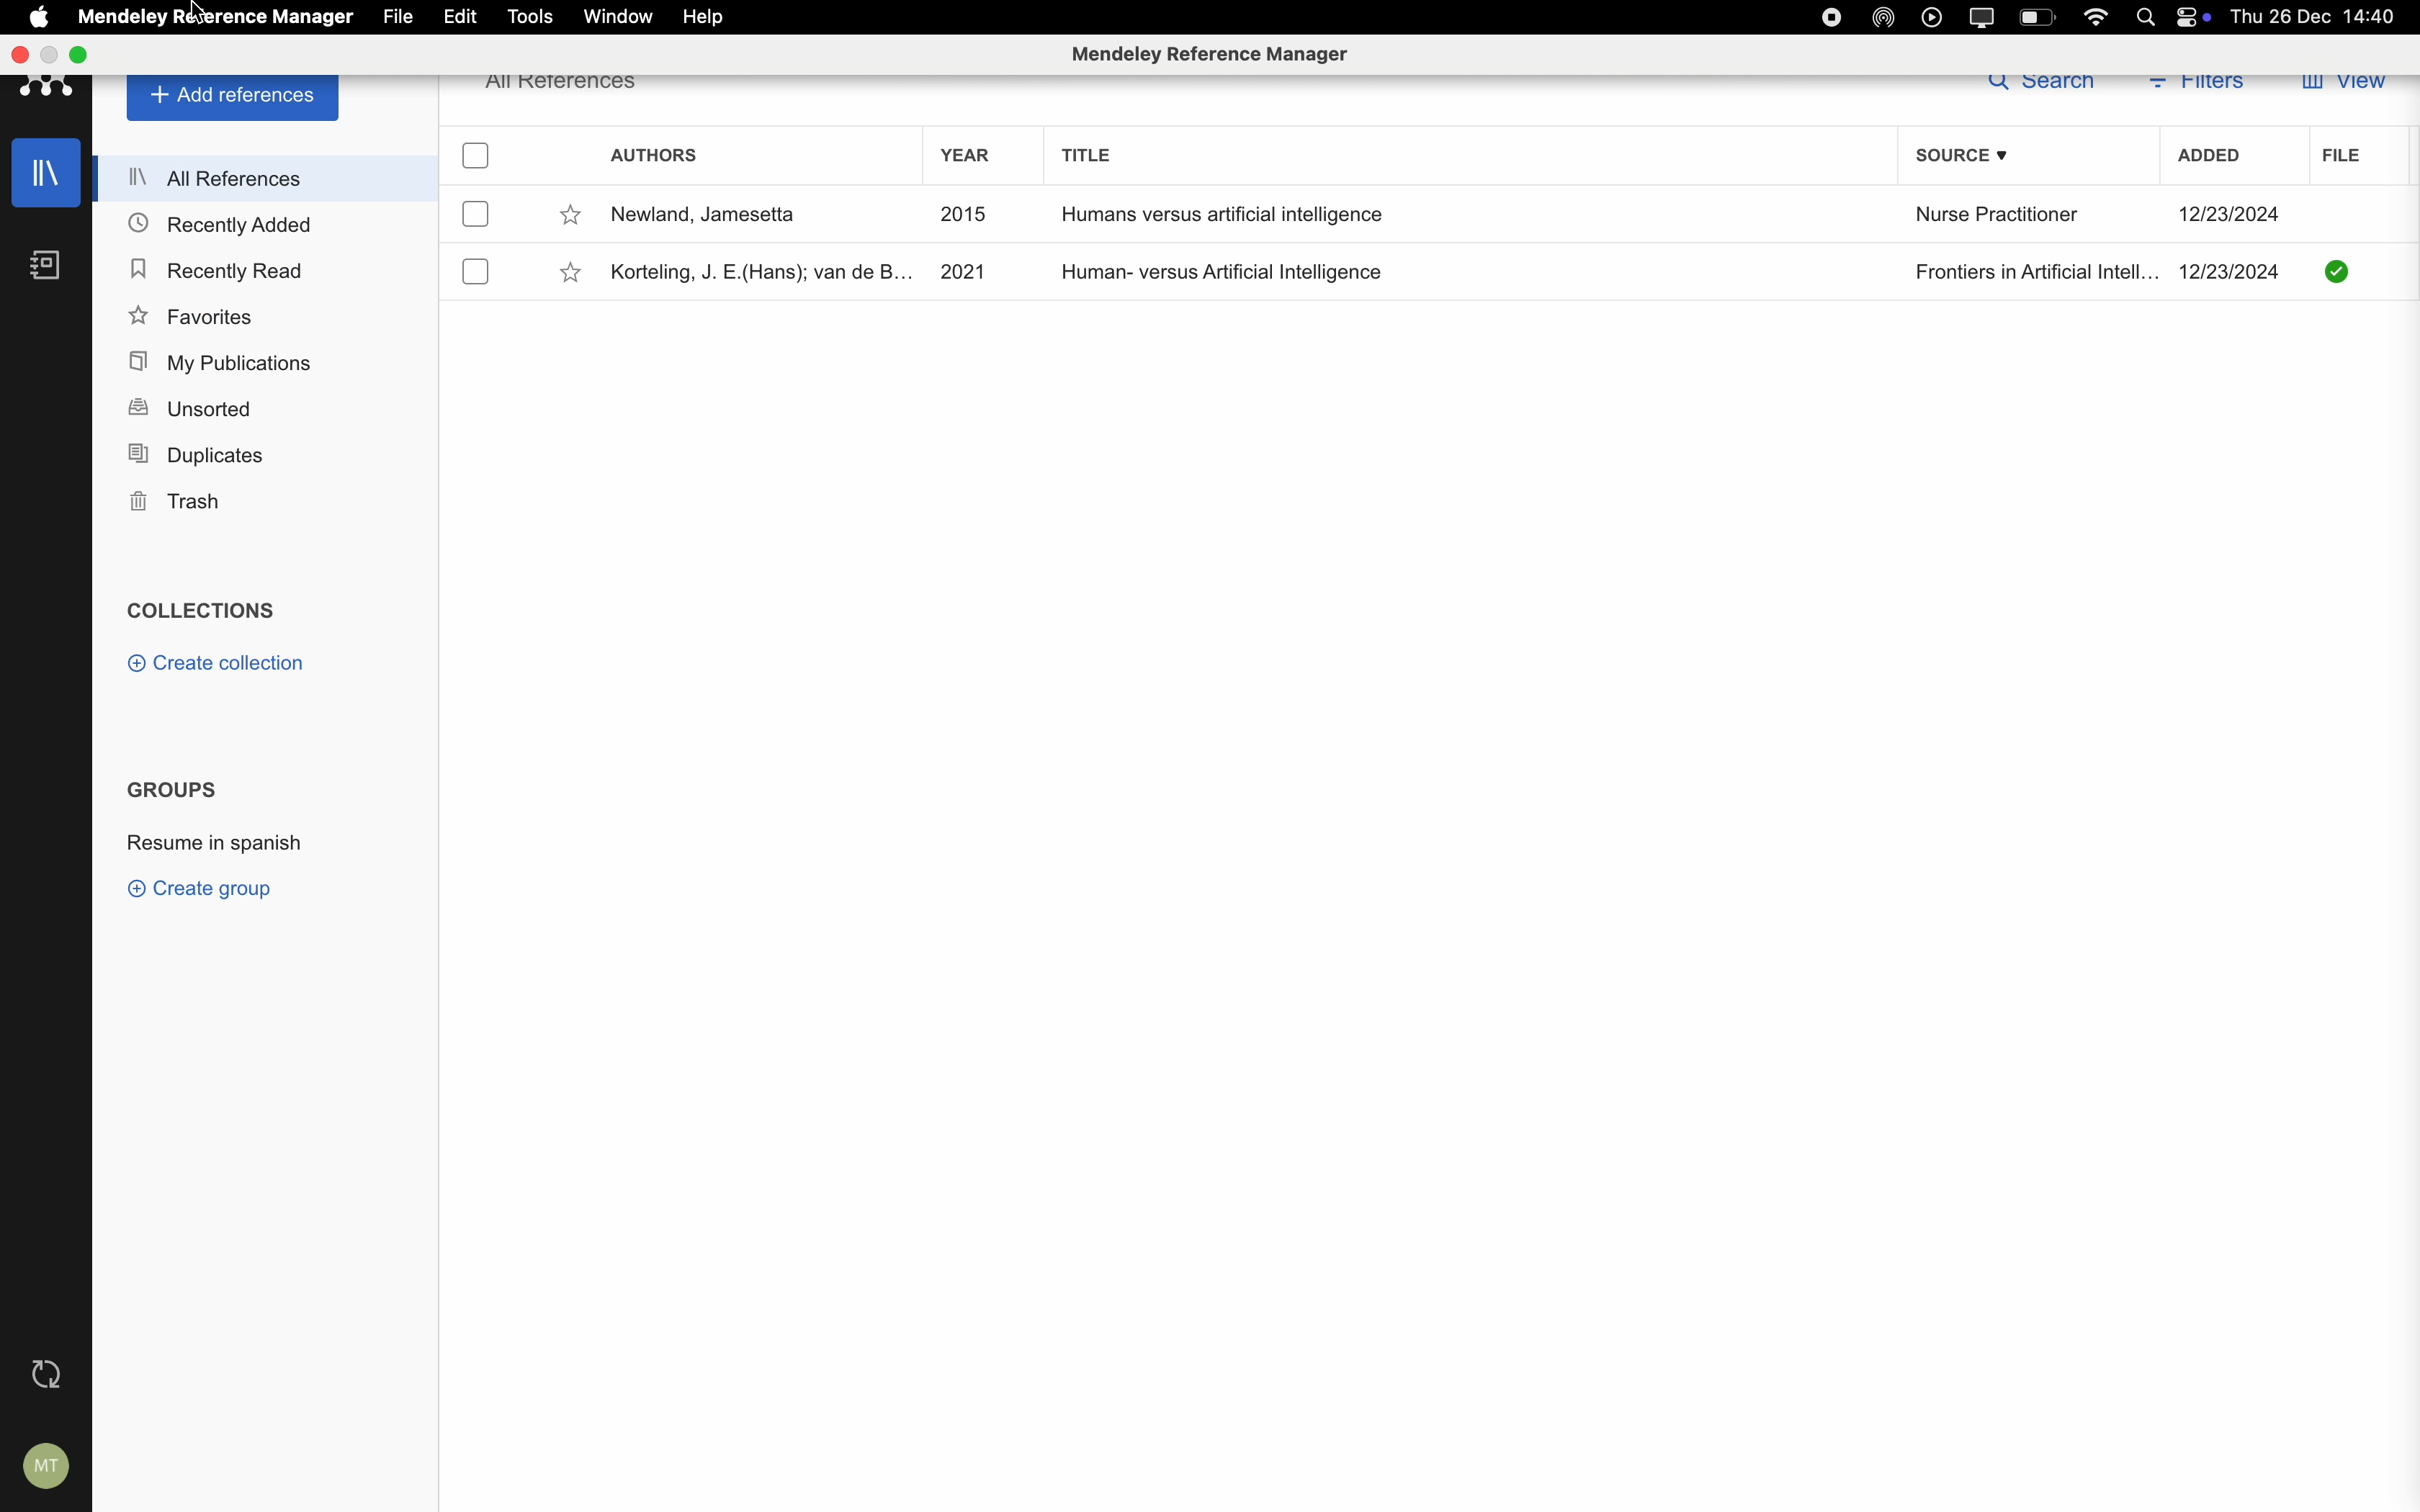  Describe the element at coordinates (572, 274) in the screenshot. I see `favorite` at that location.